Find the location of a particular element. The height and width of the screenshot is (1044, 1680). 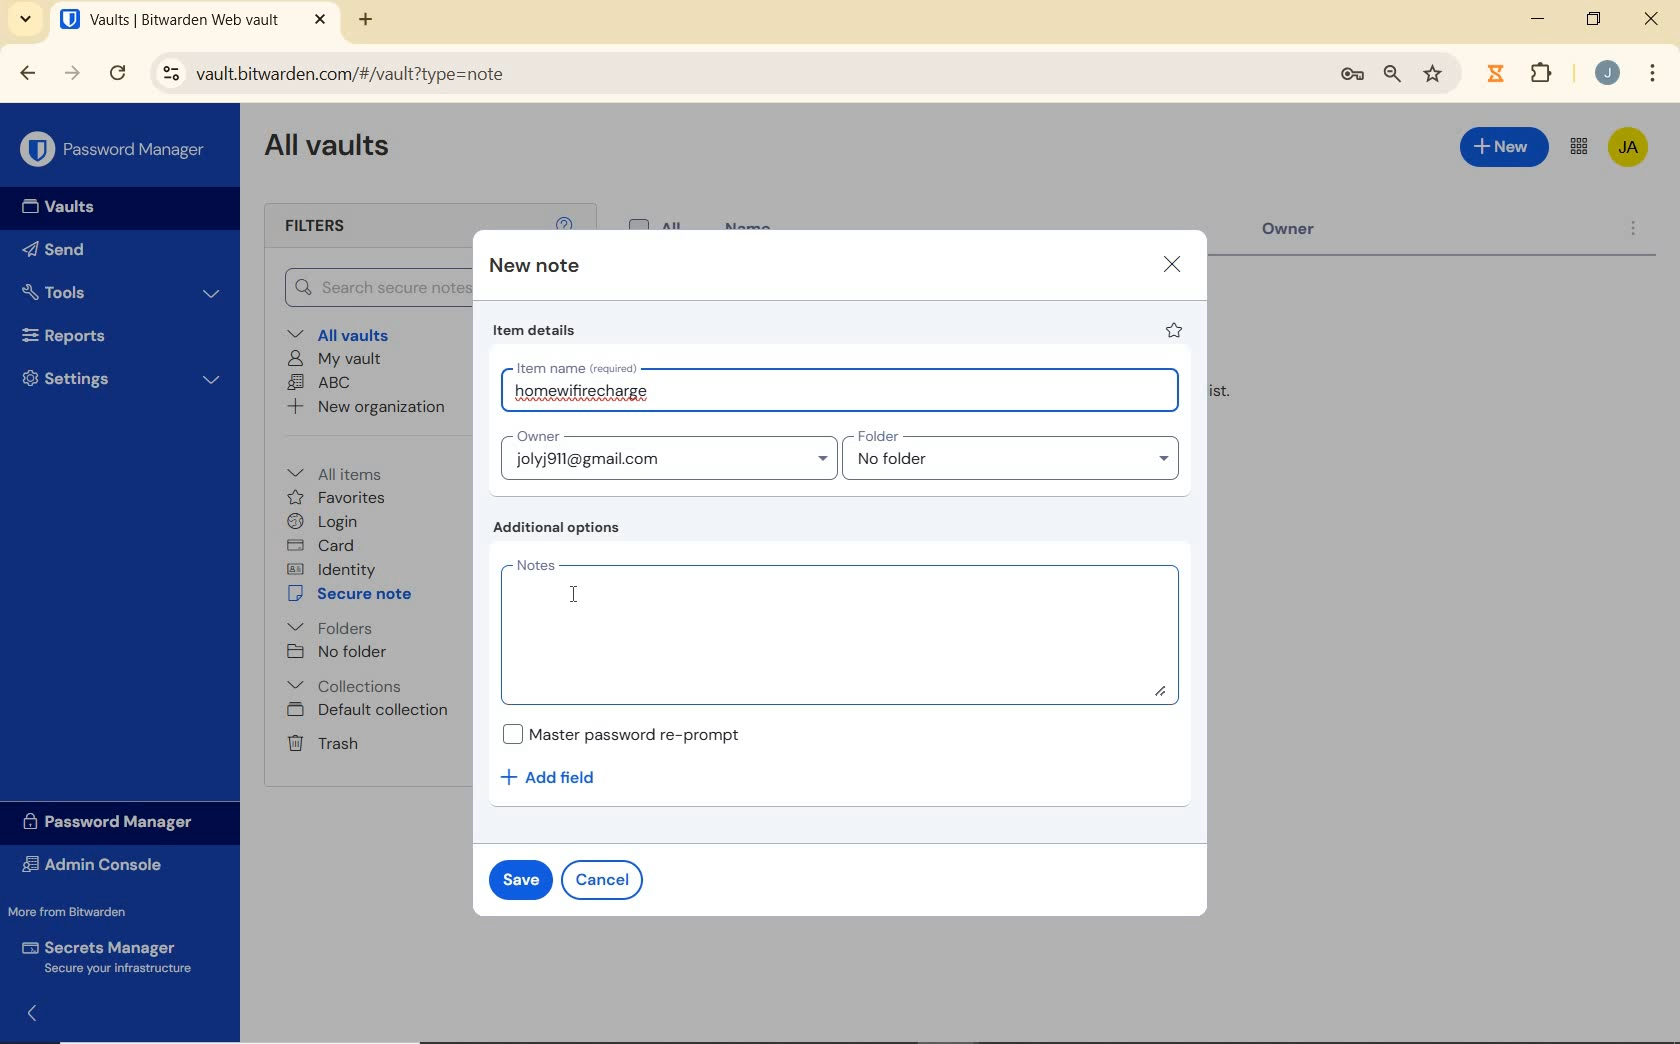

new note is located at coordinates (532, 266).